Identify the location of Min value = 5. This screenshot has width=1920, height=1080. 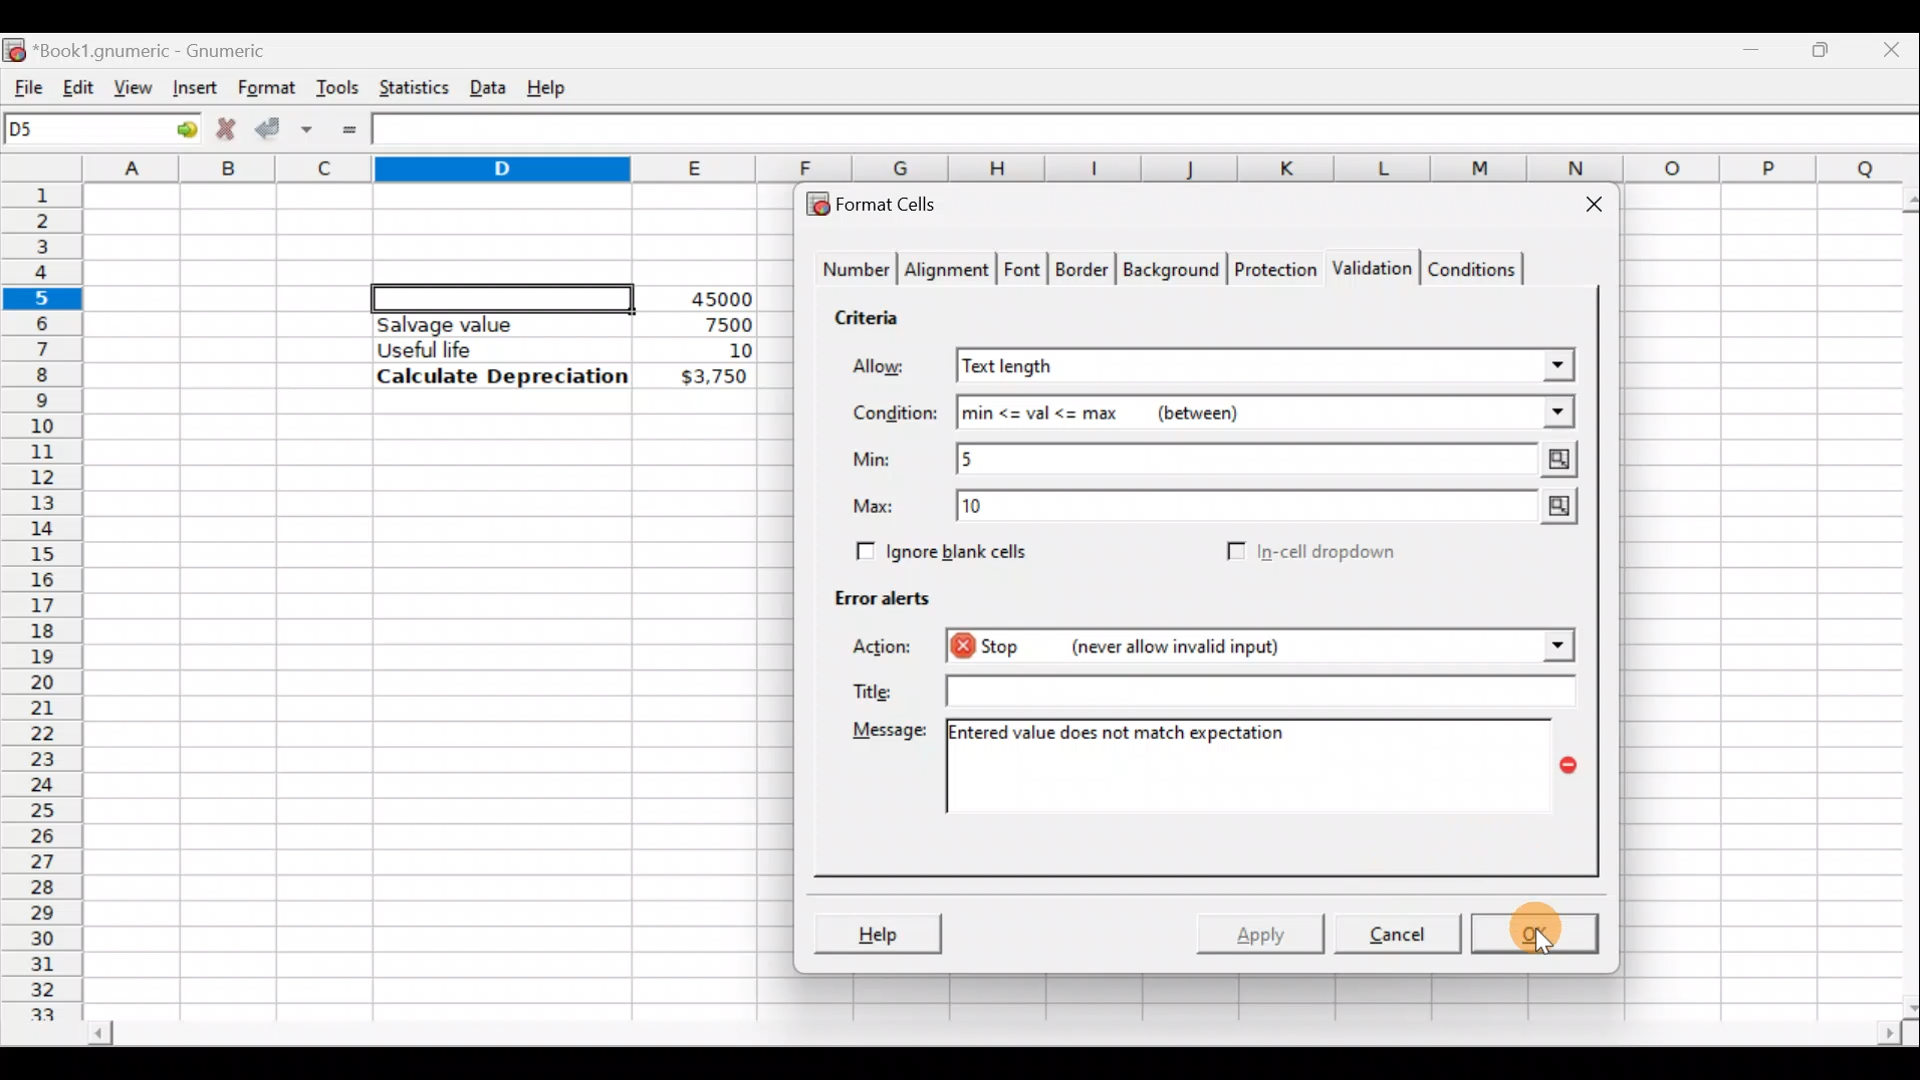
(1270, 459).